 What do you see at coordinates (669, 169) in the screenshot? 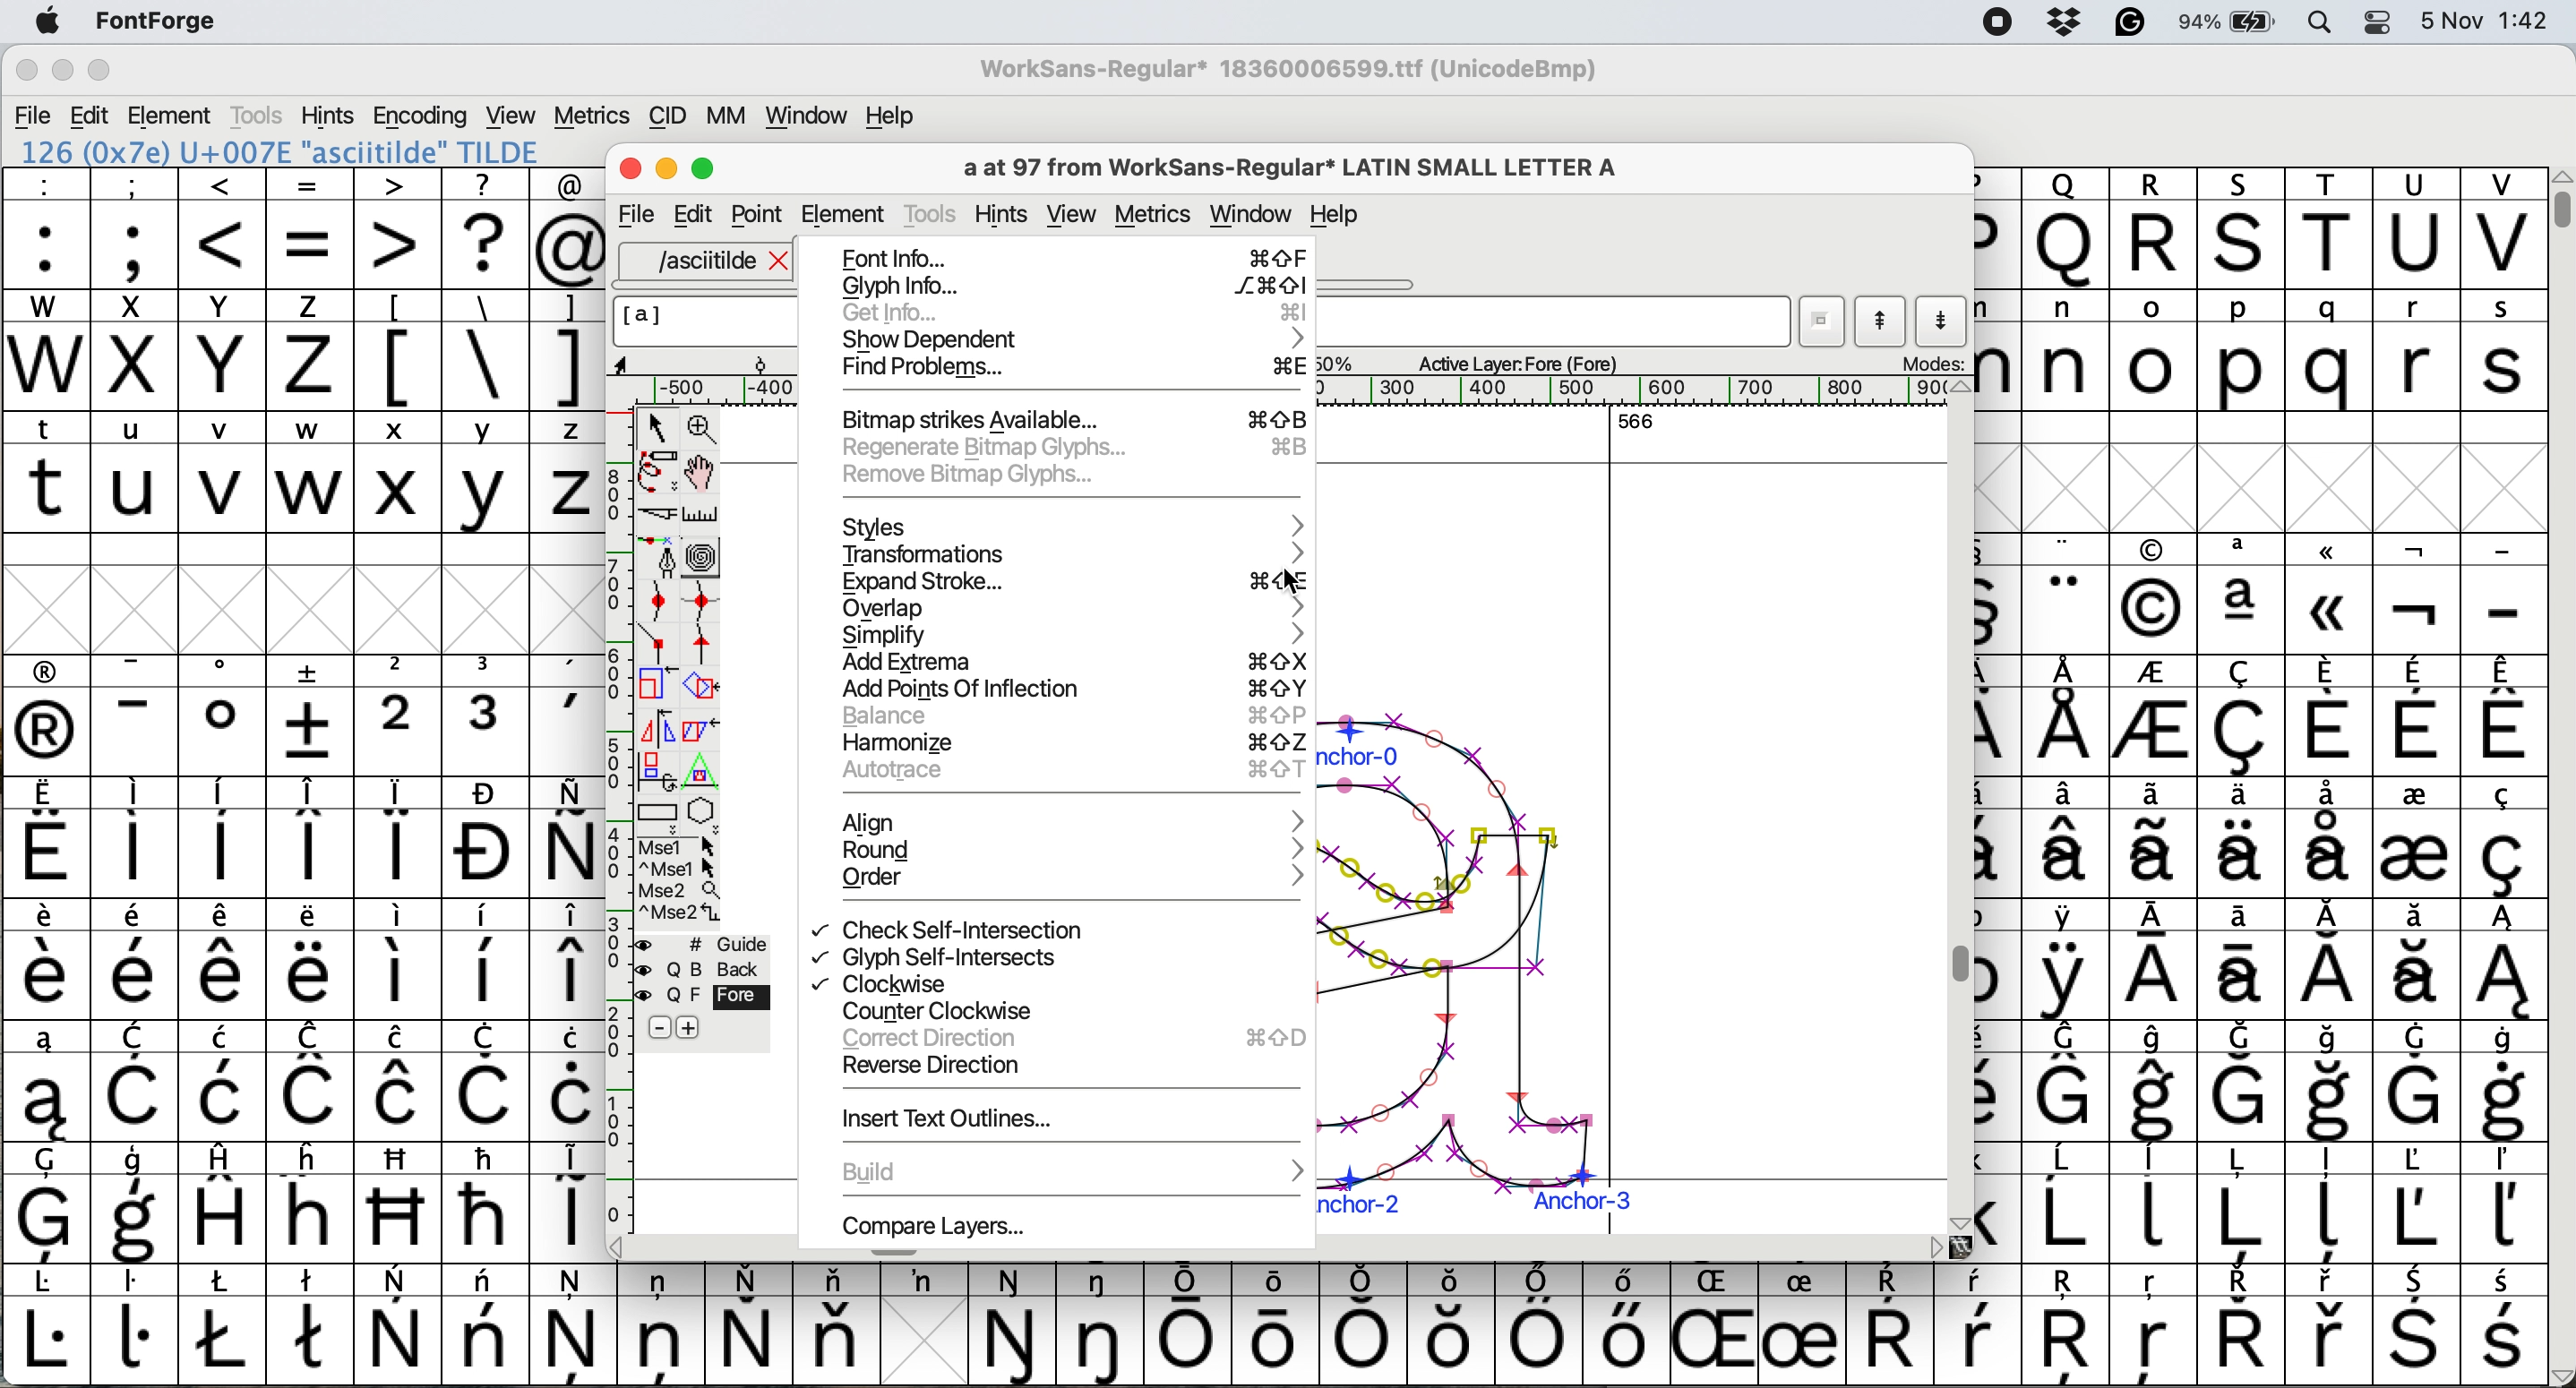
I see `Minimise` at bounding box center [669, 169].